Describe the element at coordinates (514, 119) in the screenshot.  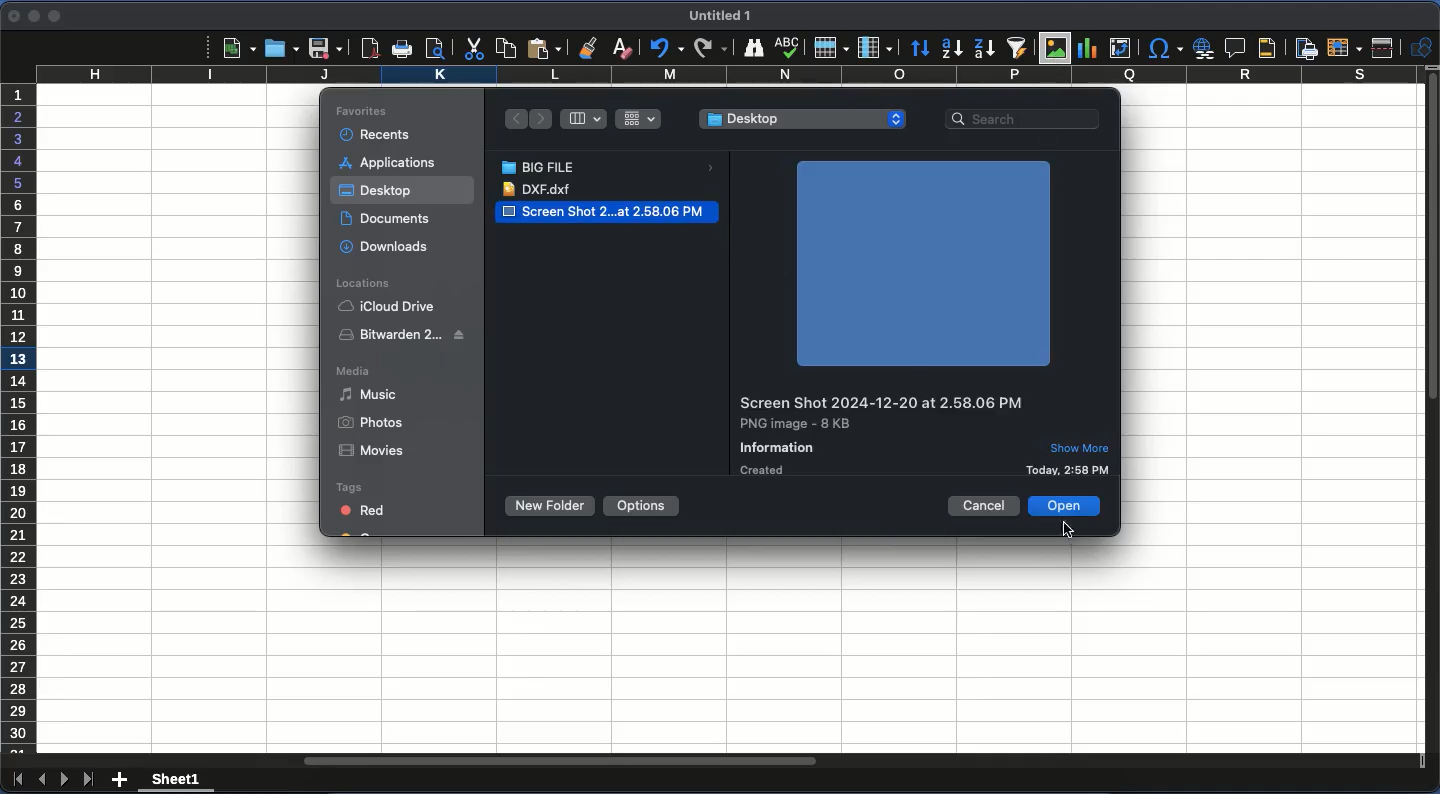
I see `back` at that location.